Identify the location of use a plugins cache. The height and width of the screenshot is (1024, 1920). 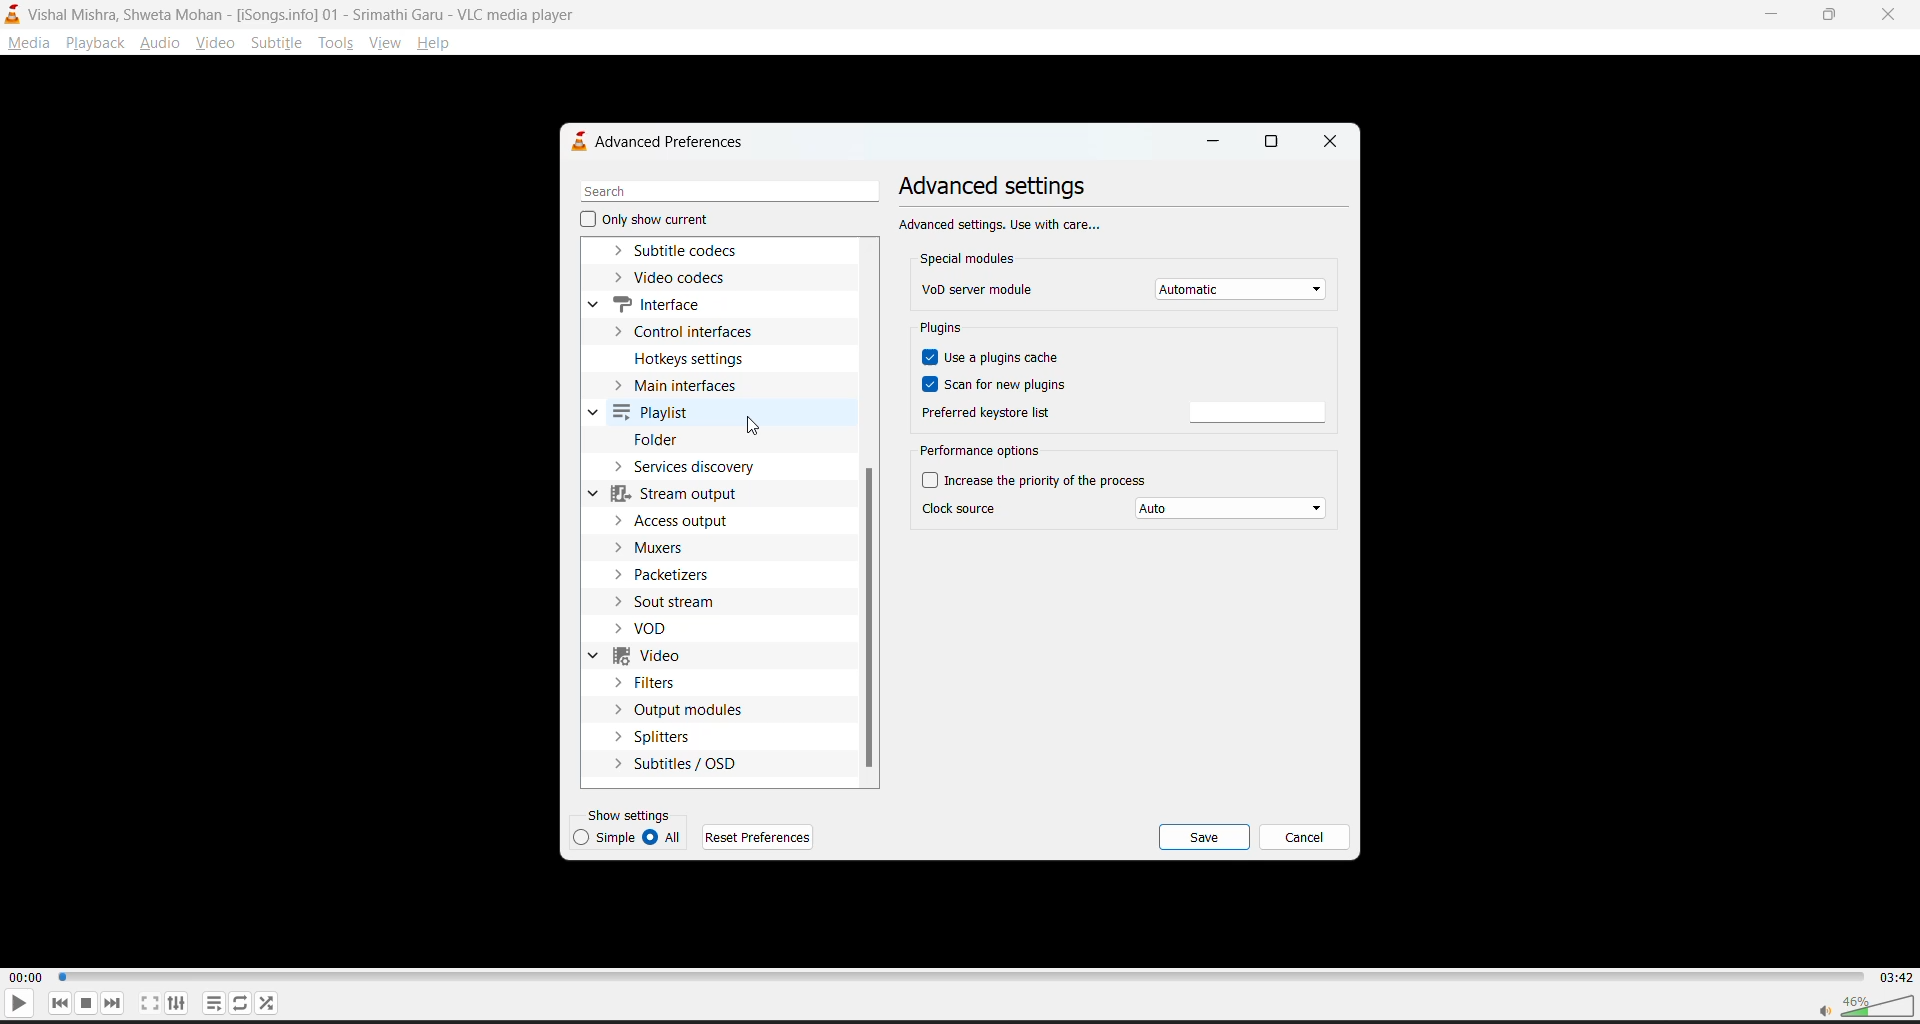
(993, 354).